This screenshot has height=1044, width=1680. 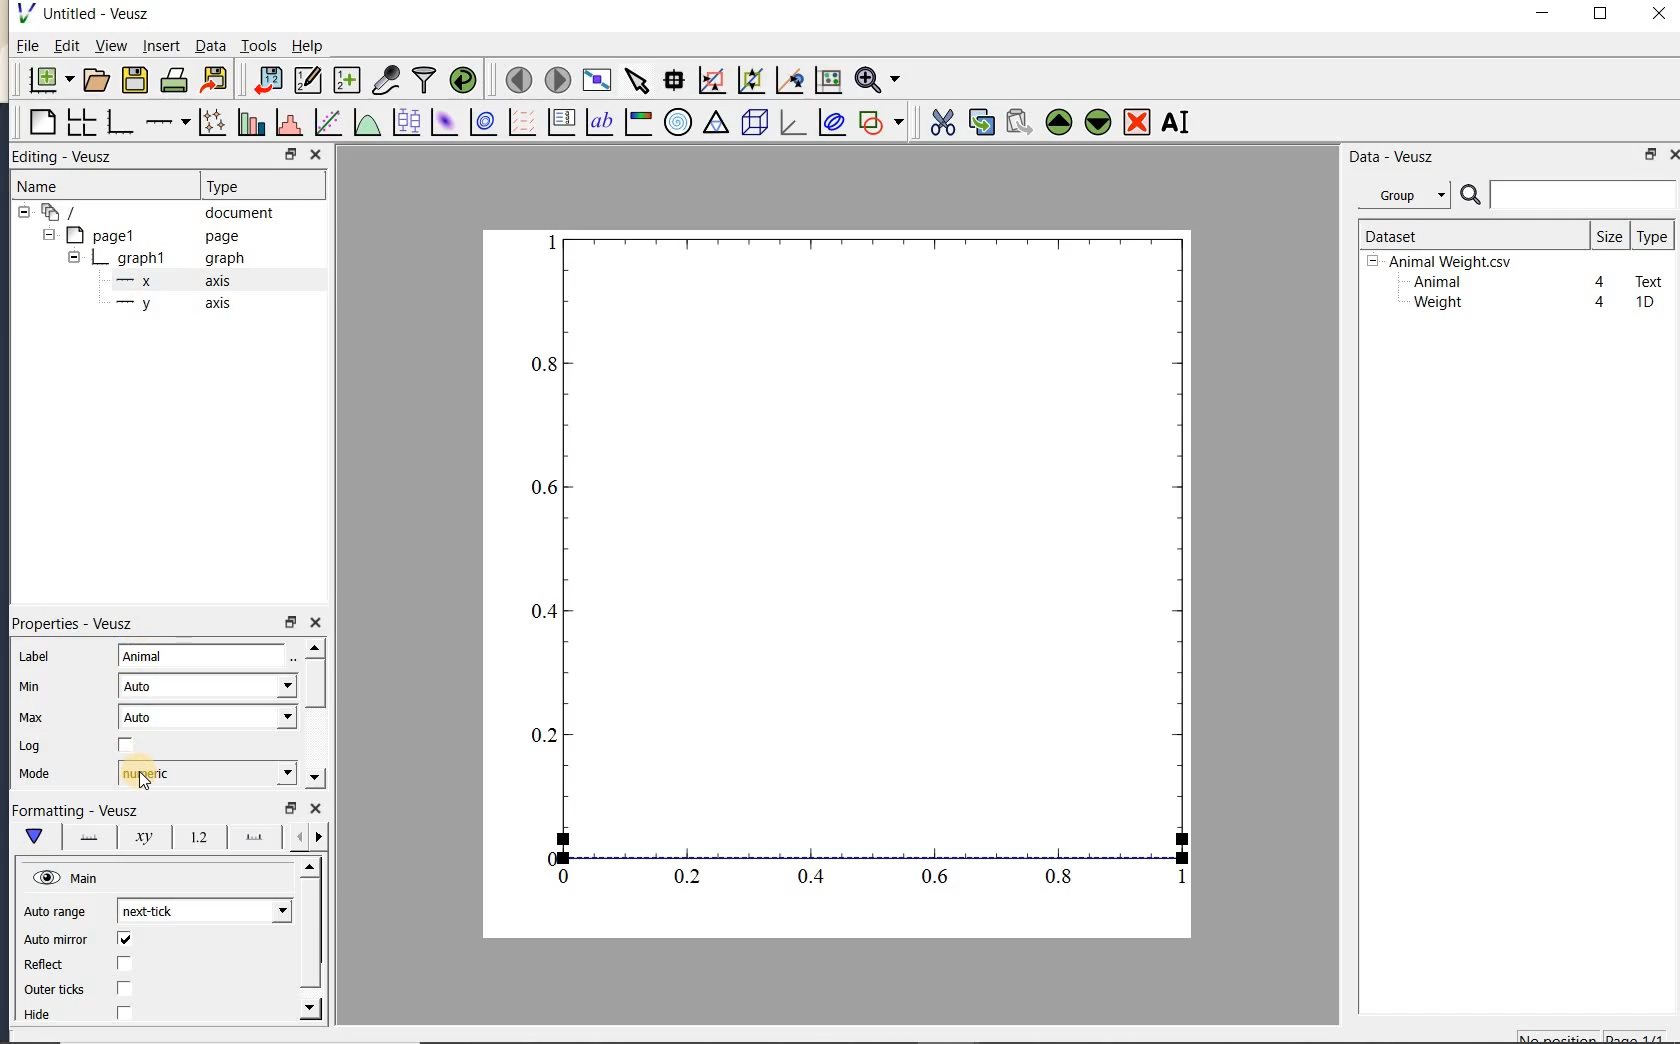 I want to click on read data points on the graph, so click(x=673, y=81).